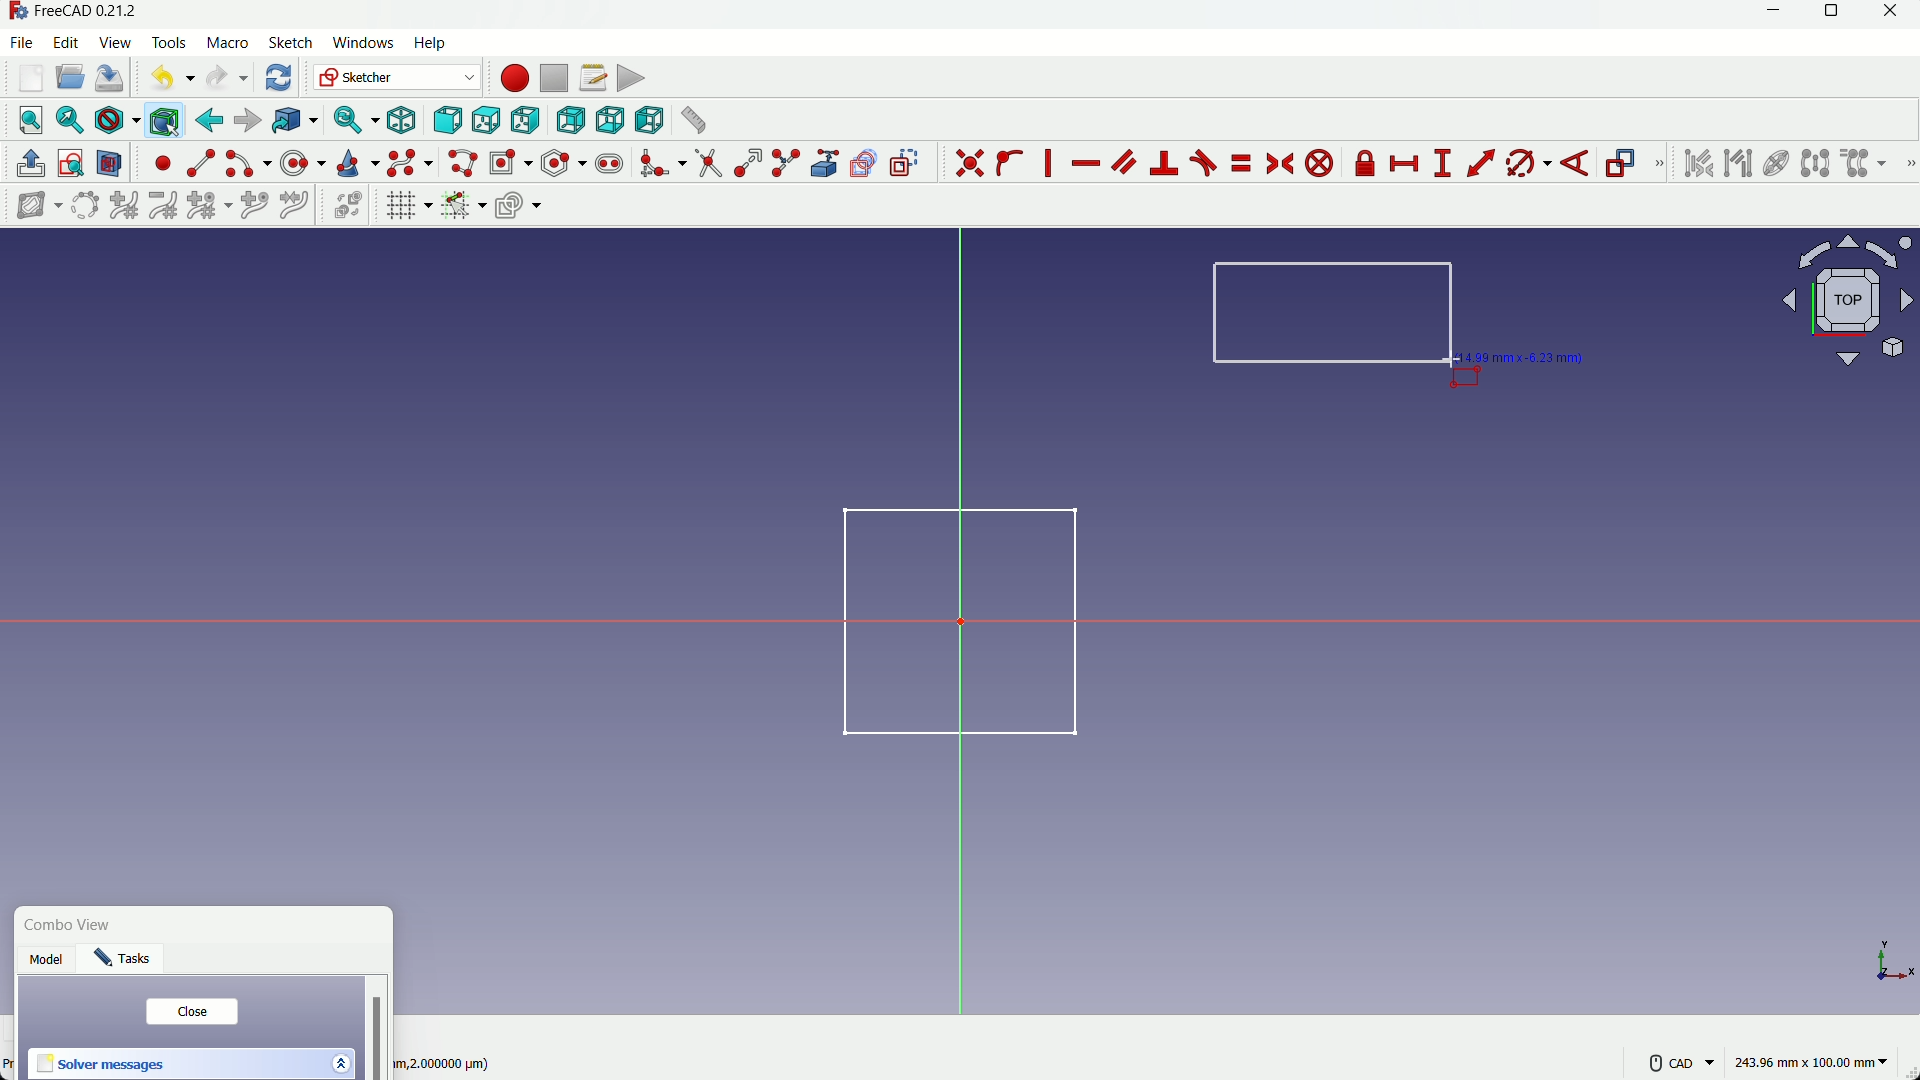  Describe the element at coordinates (827, 164) in the screenshot. I see `create external geometry` at that location.